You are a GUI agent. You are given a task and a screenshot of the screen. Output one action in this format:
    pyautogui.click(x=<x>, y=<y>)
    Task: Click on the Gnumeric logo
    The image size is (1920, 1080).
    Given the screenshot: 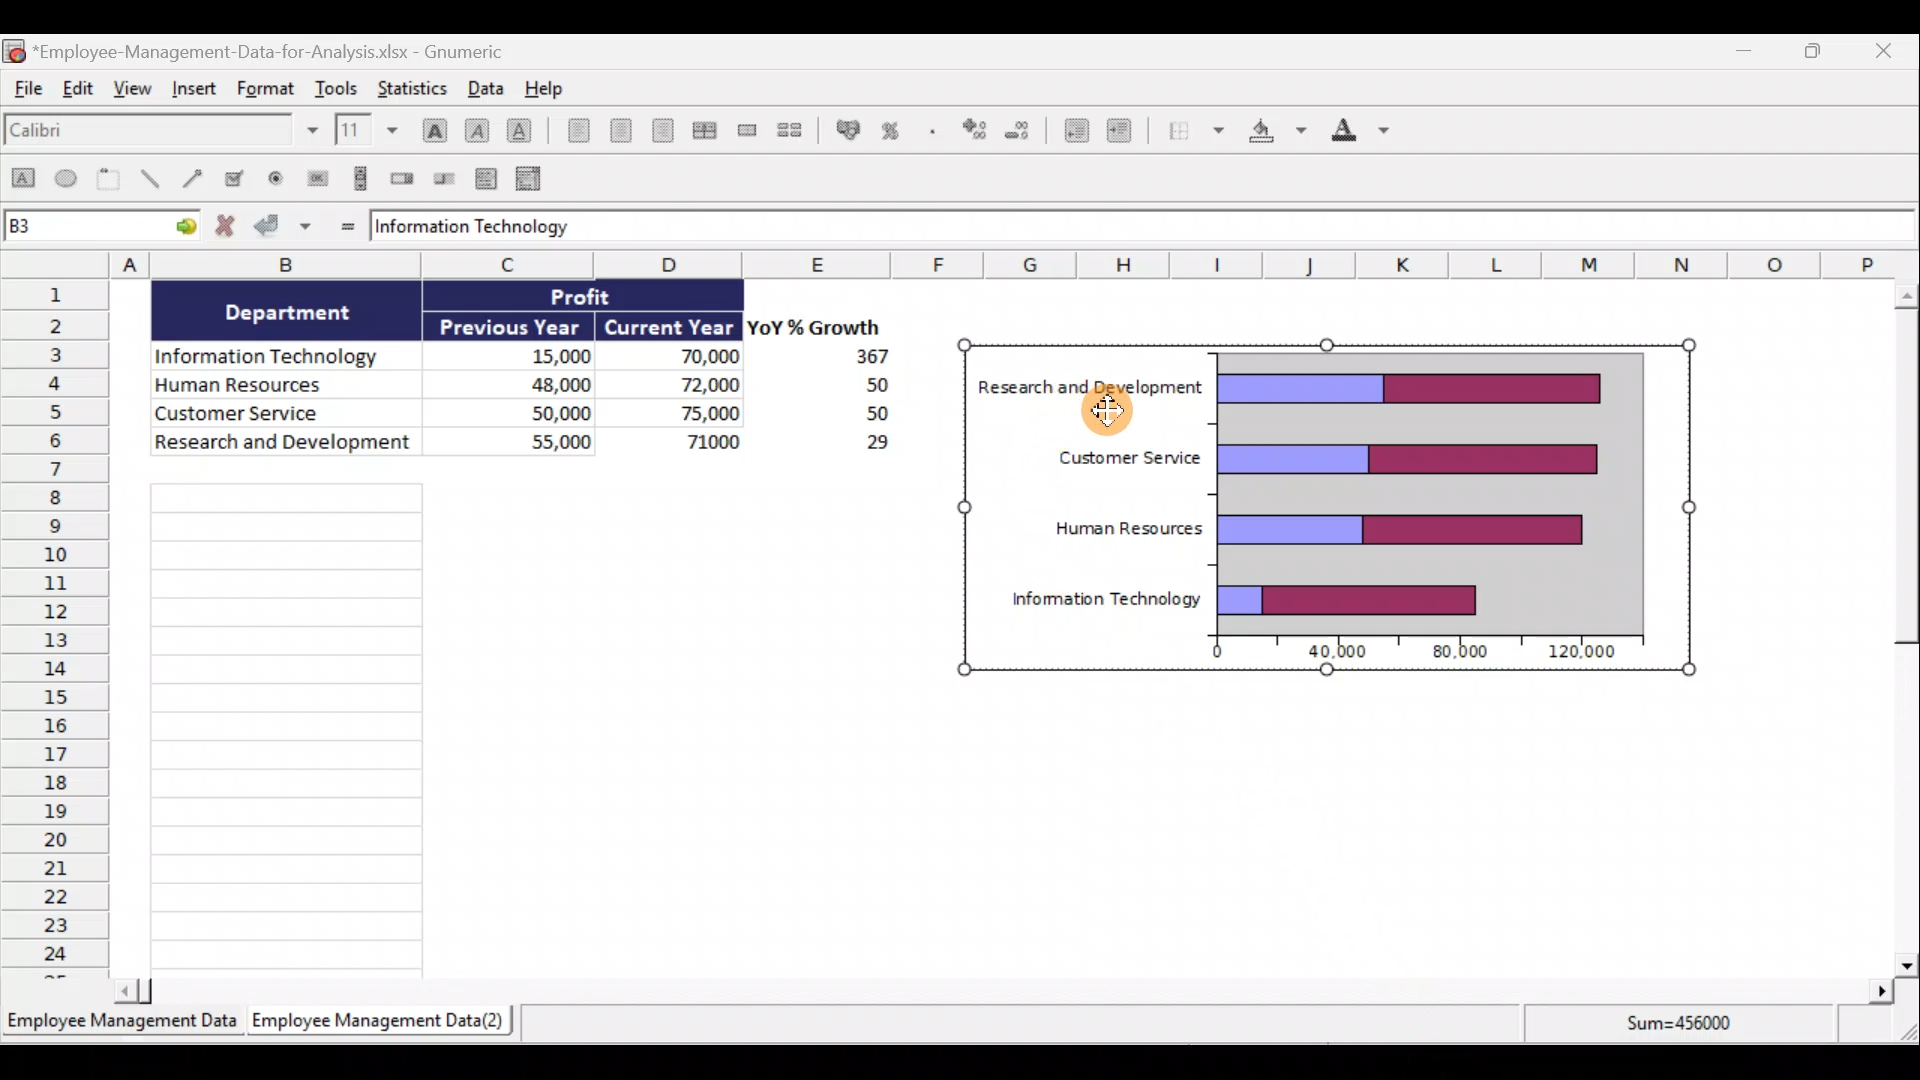 What is the action you would take?
    pyautogui.click(x=14, y=50)
    